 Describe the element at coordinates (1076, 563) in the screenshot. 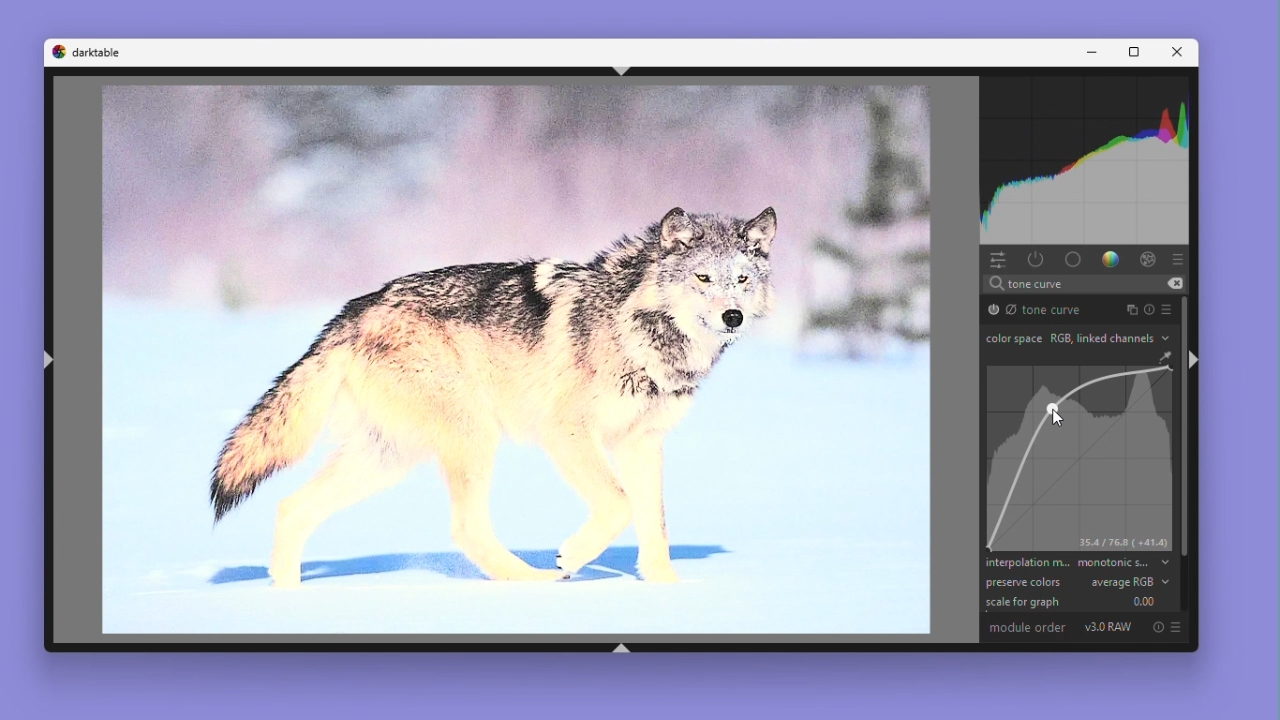

I see `Interpolation method` at that location.